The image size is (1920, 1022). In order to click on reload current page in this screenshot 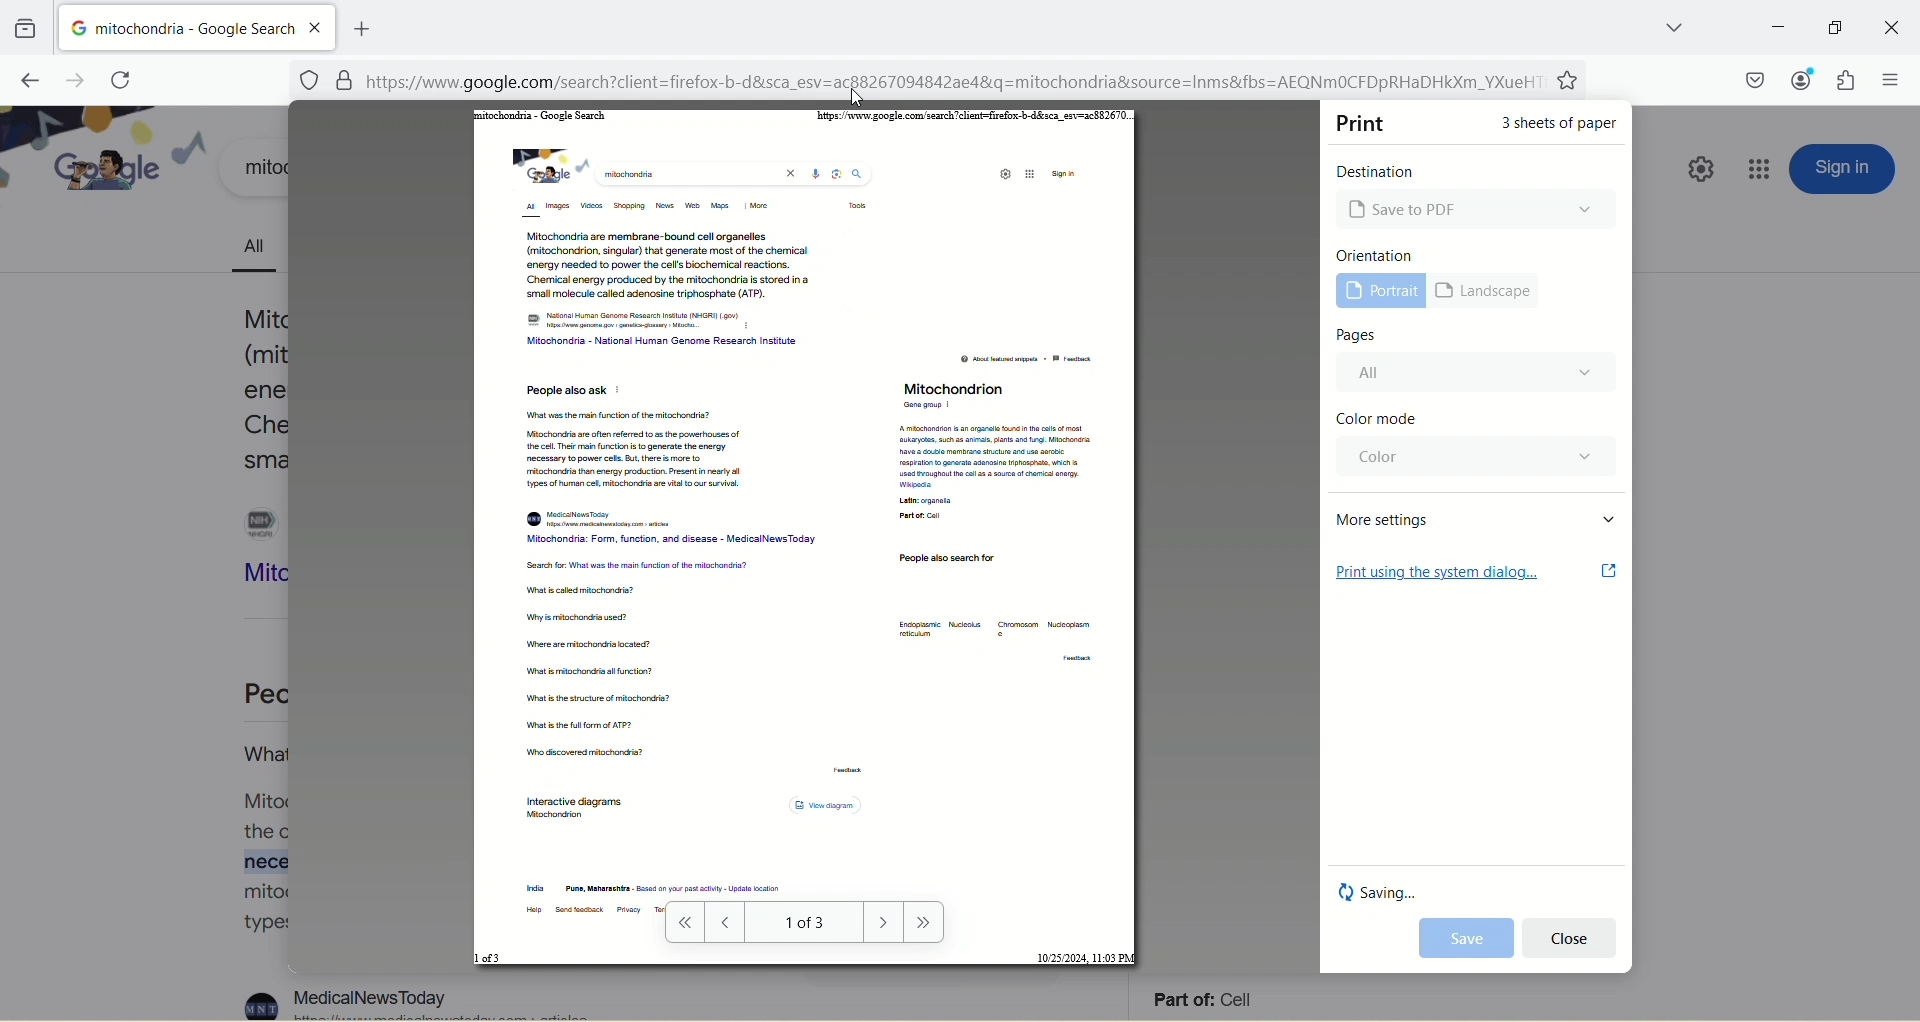, I will do `click(121, 80)`.